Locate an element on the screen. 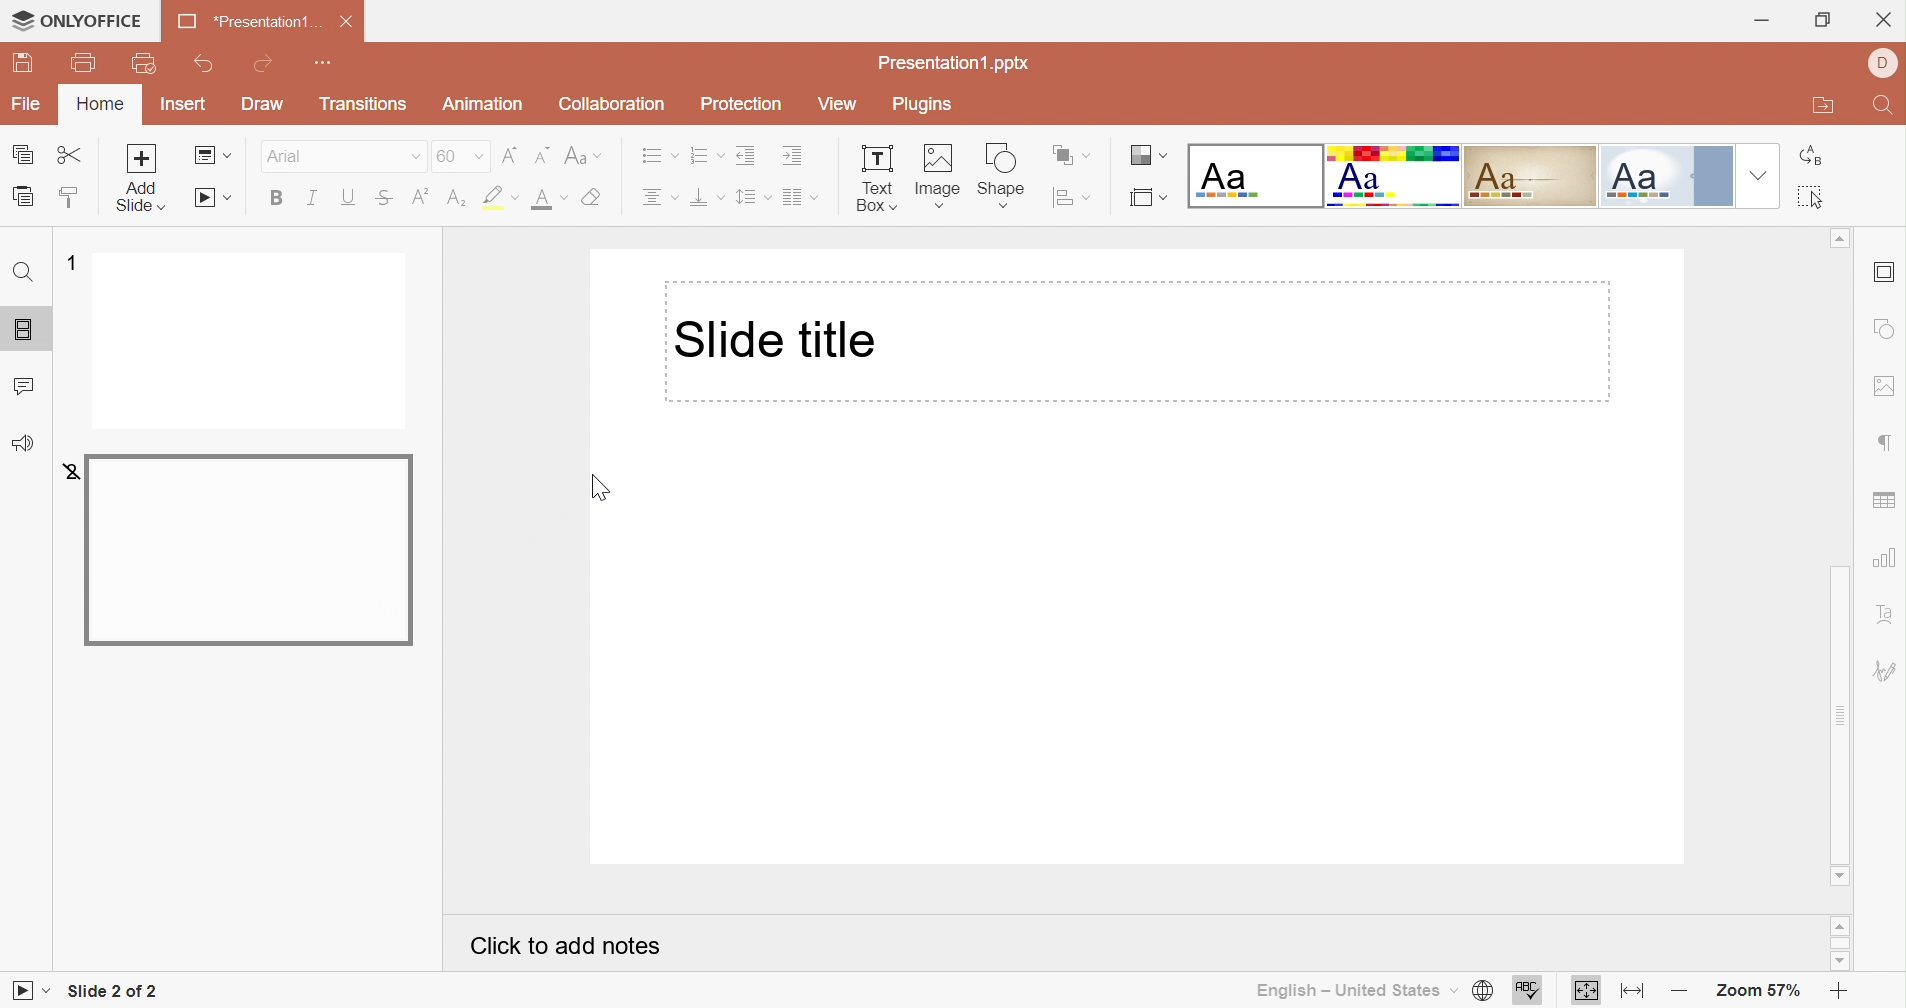 The image size is (1906, 1008). Presentation1.pptx is located at coordinates (958, 62).